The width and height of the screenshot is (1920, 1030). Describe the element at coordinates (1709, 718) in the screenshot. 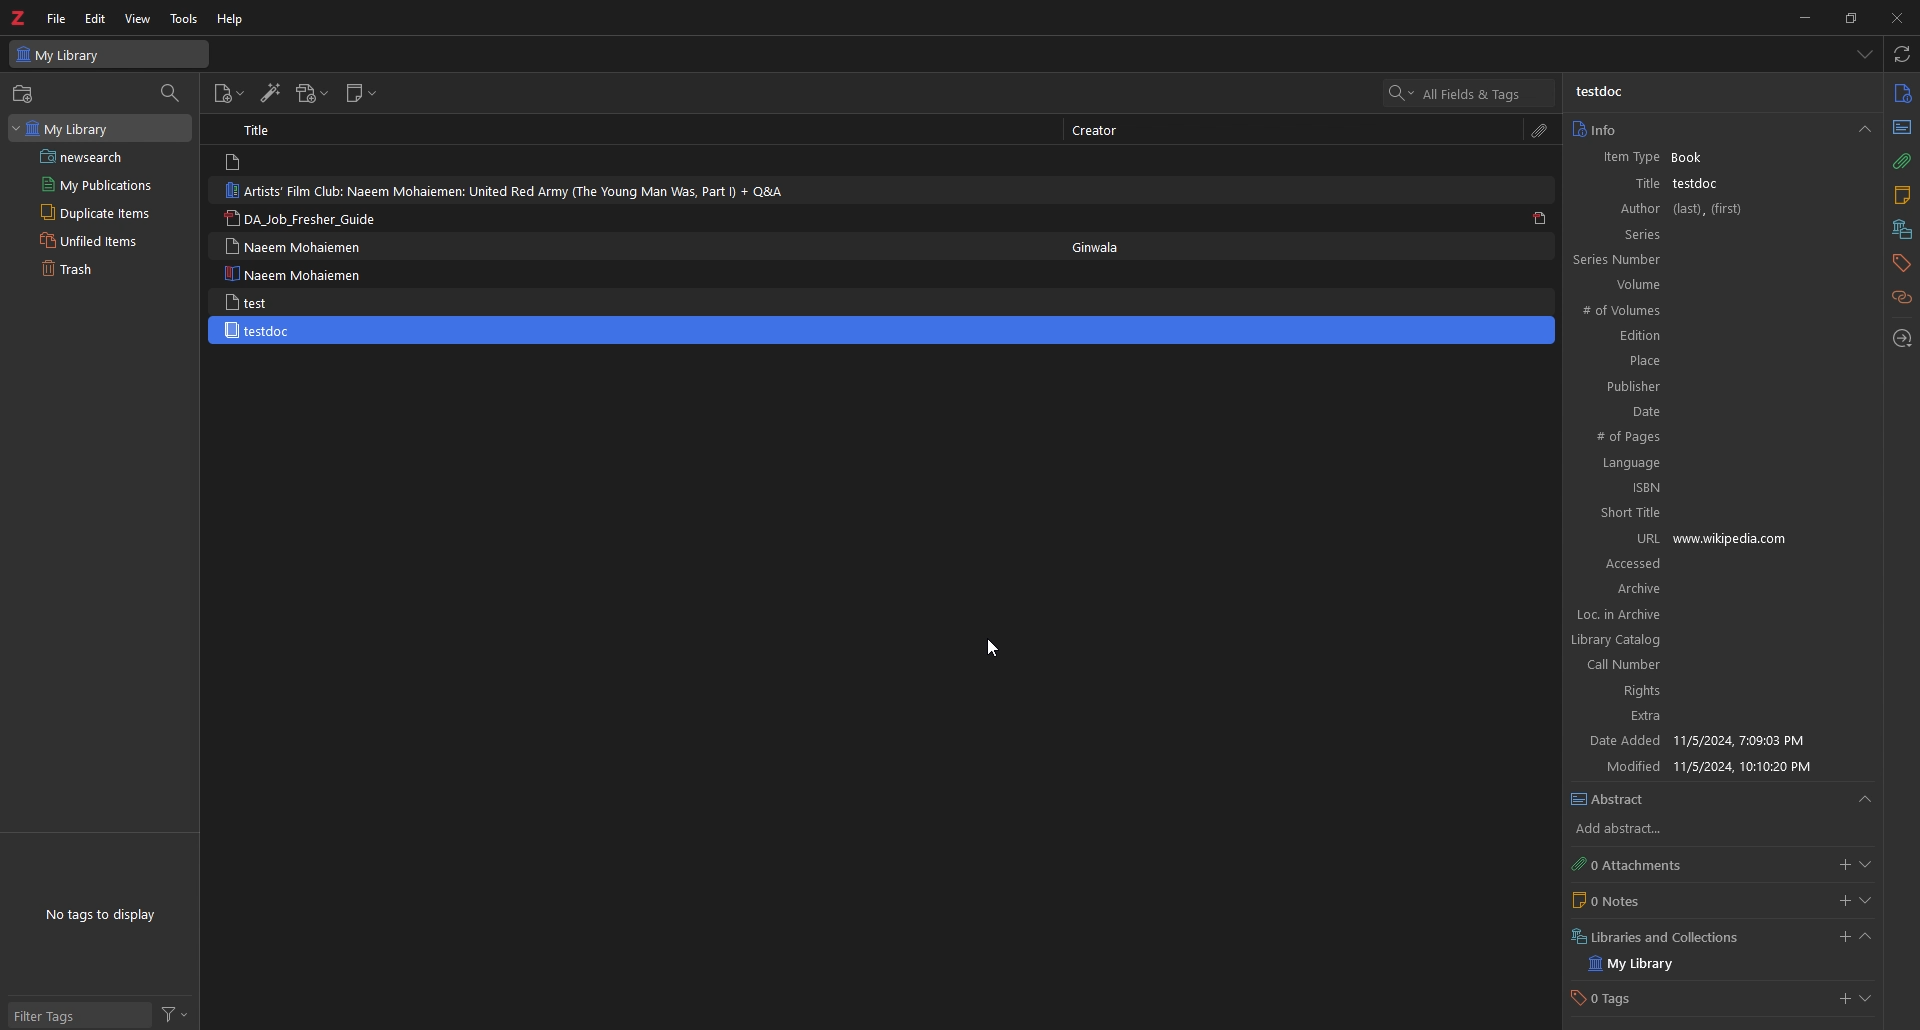

I see `Extra` at that location.